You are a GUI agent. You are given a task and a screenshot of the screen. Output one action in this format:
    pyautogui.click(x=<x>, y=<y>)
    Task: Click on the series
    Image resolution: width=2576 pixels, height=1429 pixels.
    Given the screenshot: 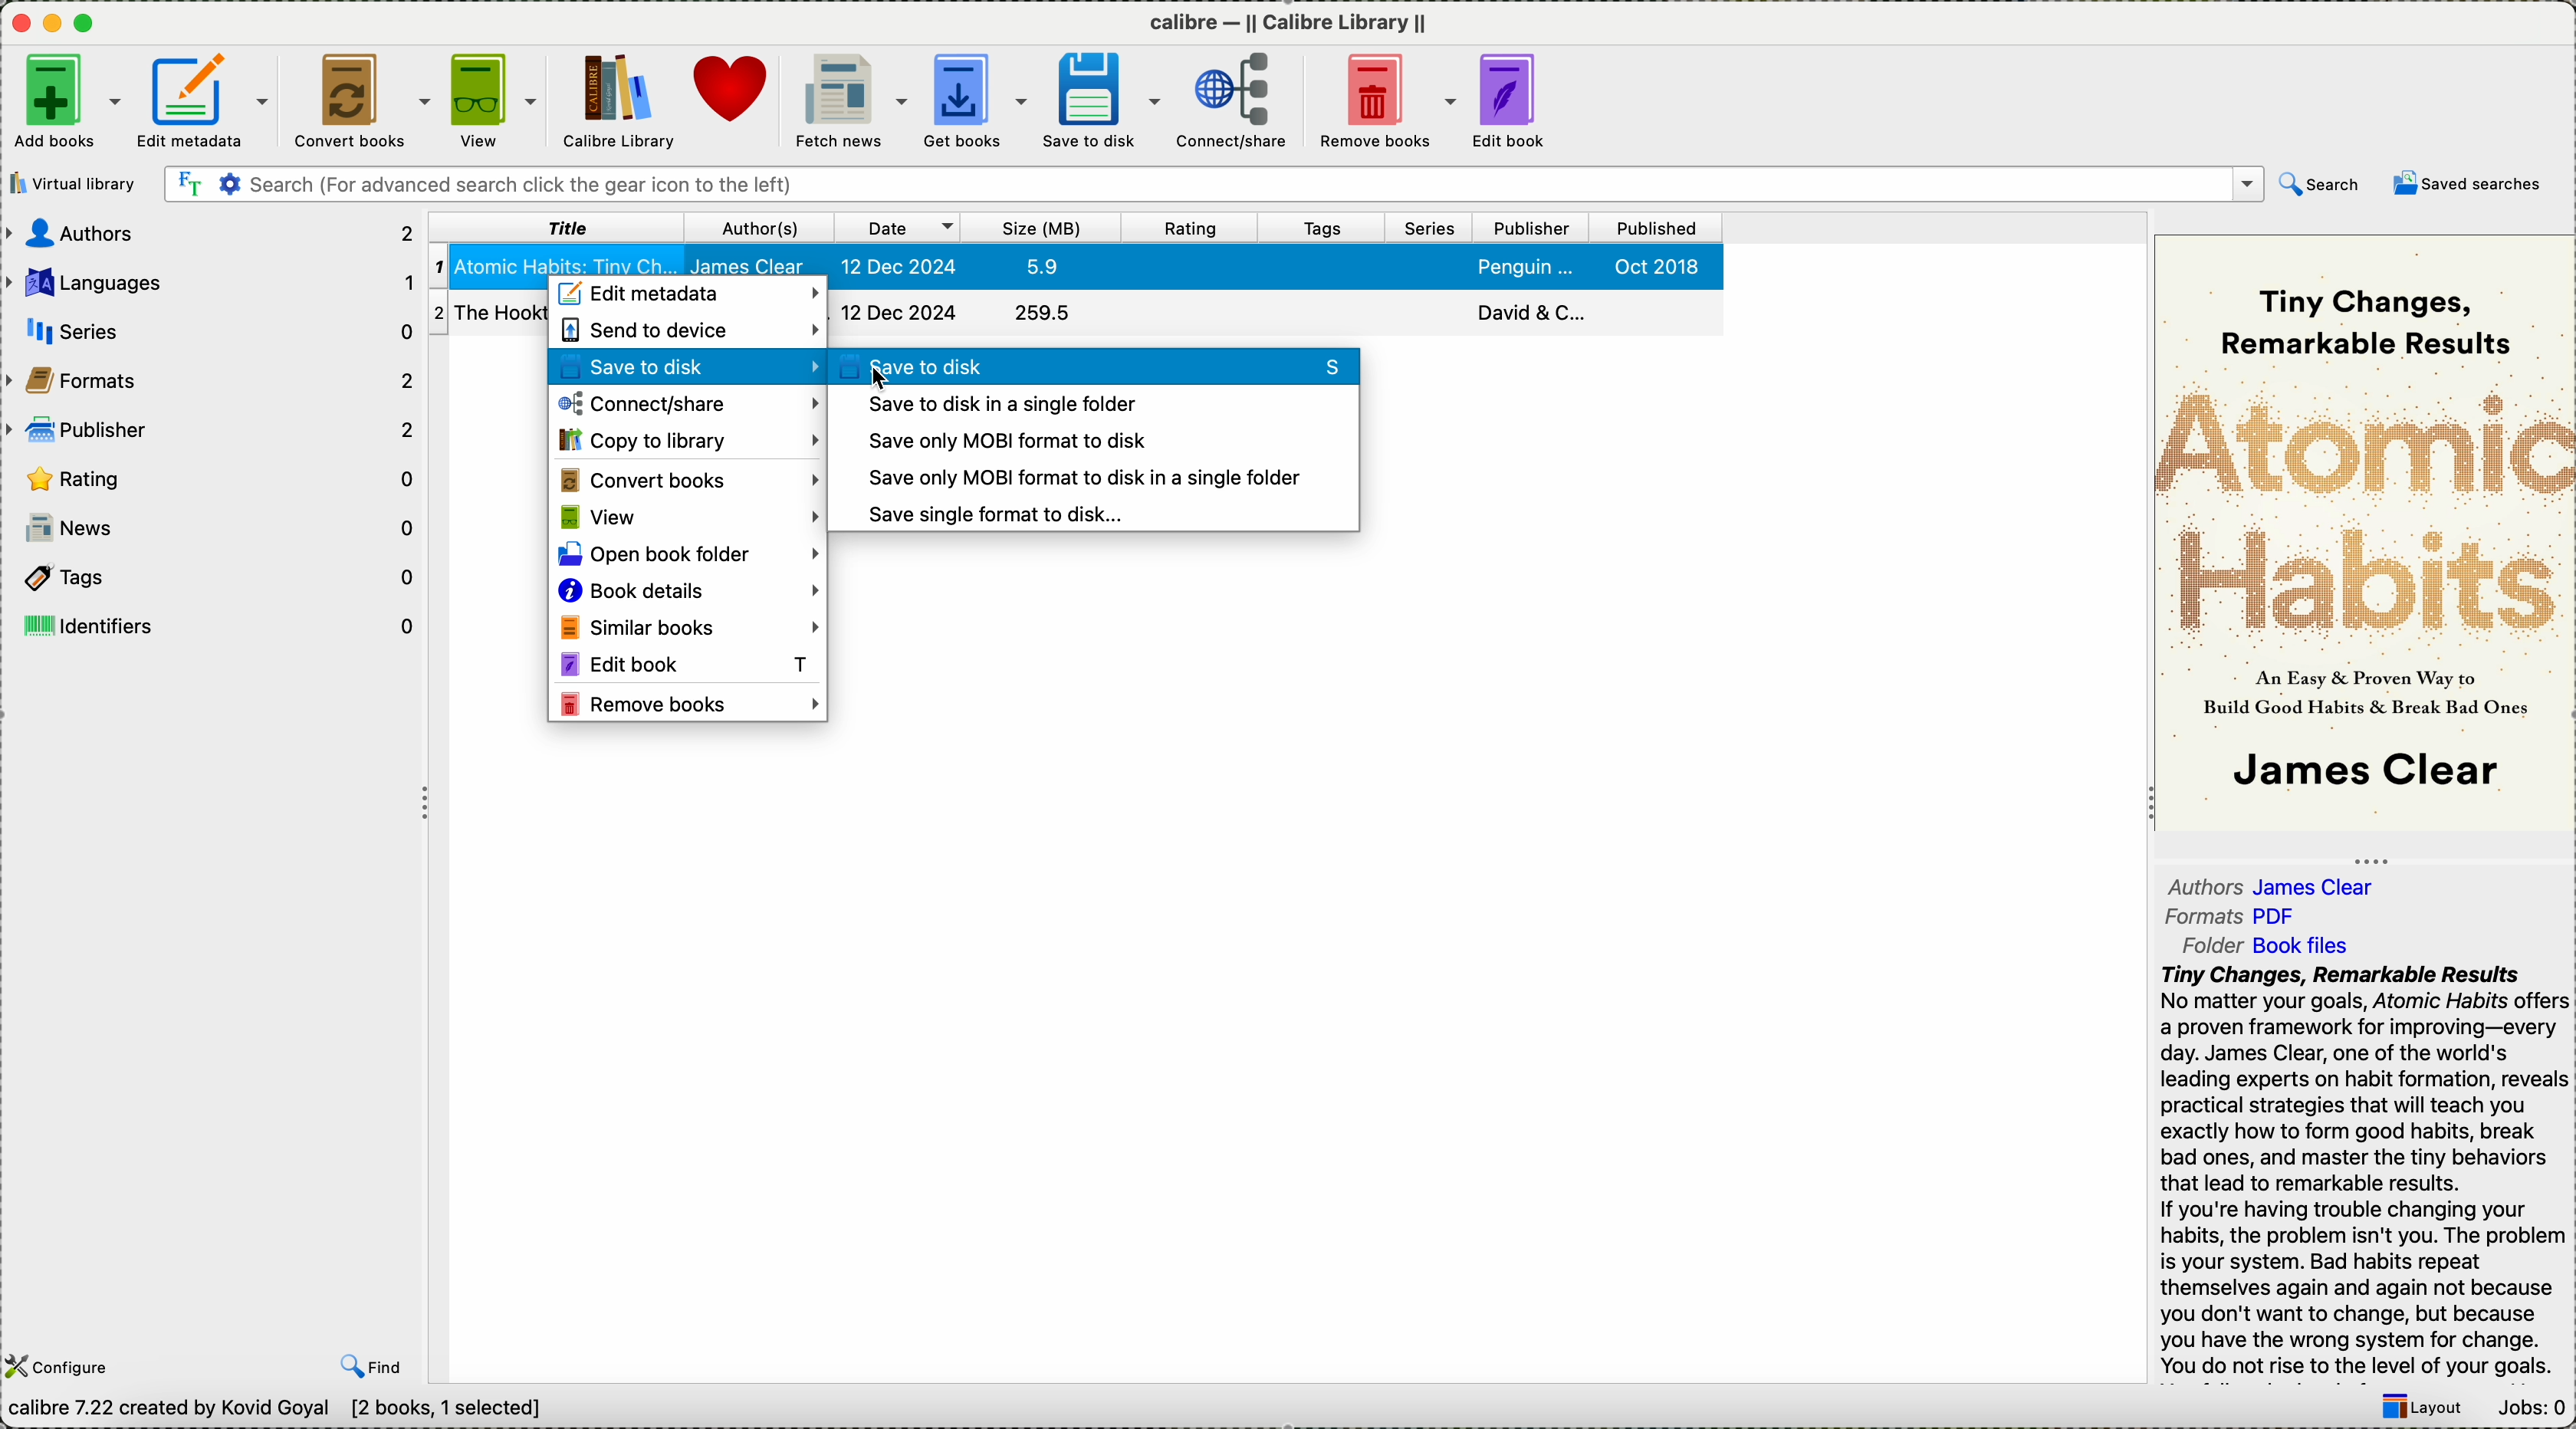 What is the action you would take?
    pyautogui.click(x=1426, y=227)
    